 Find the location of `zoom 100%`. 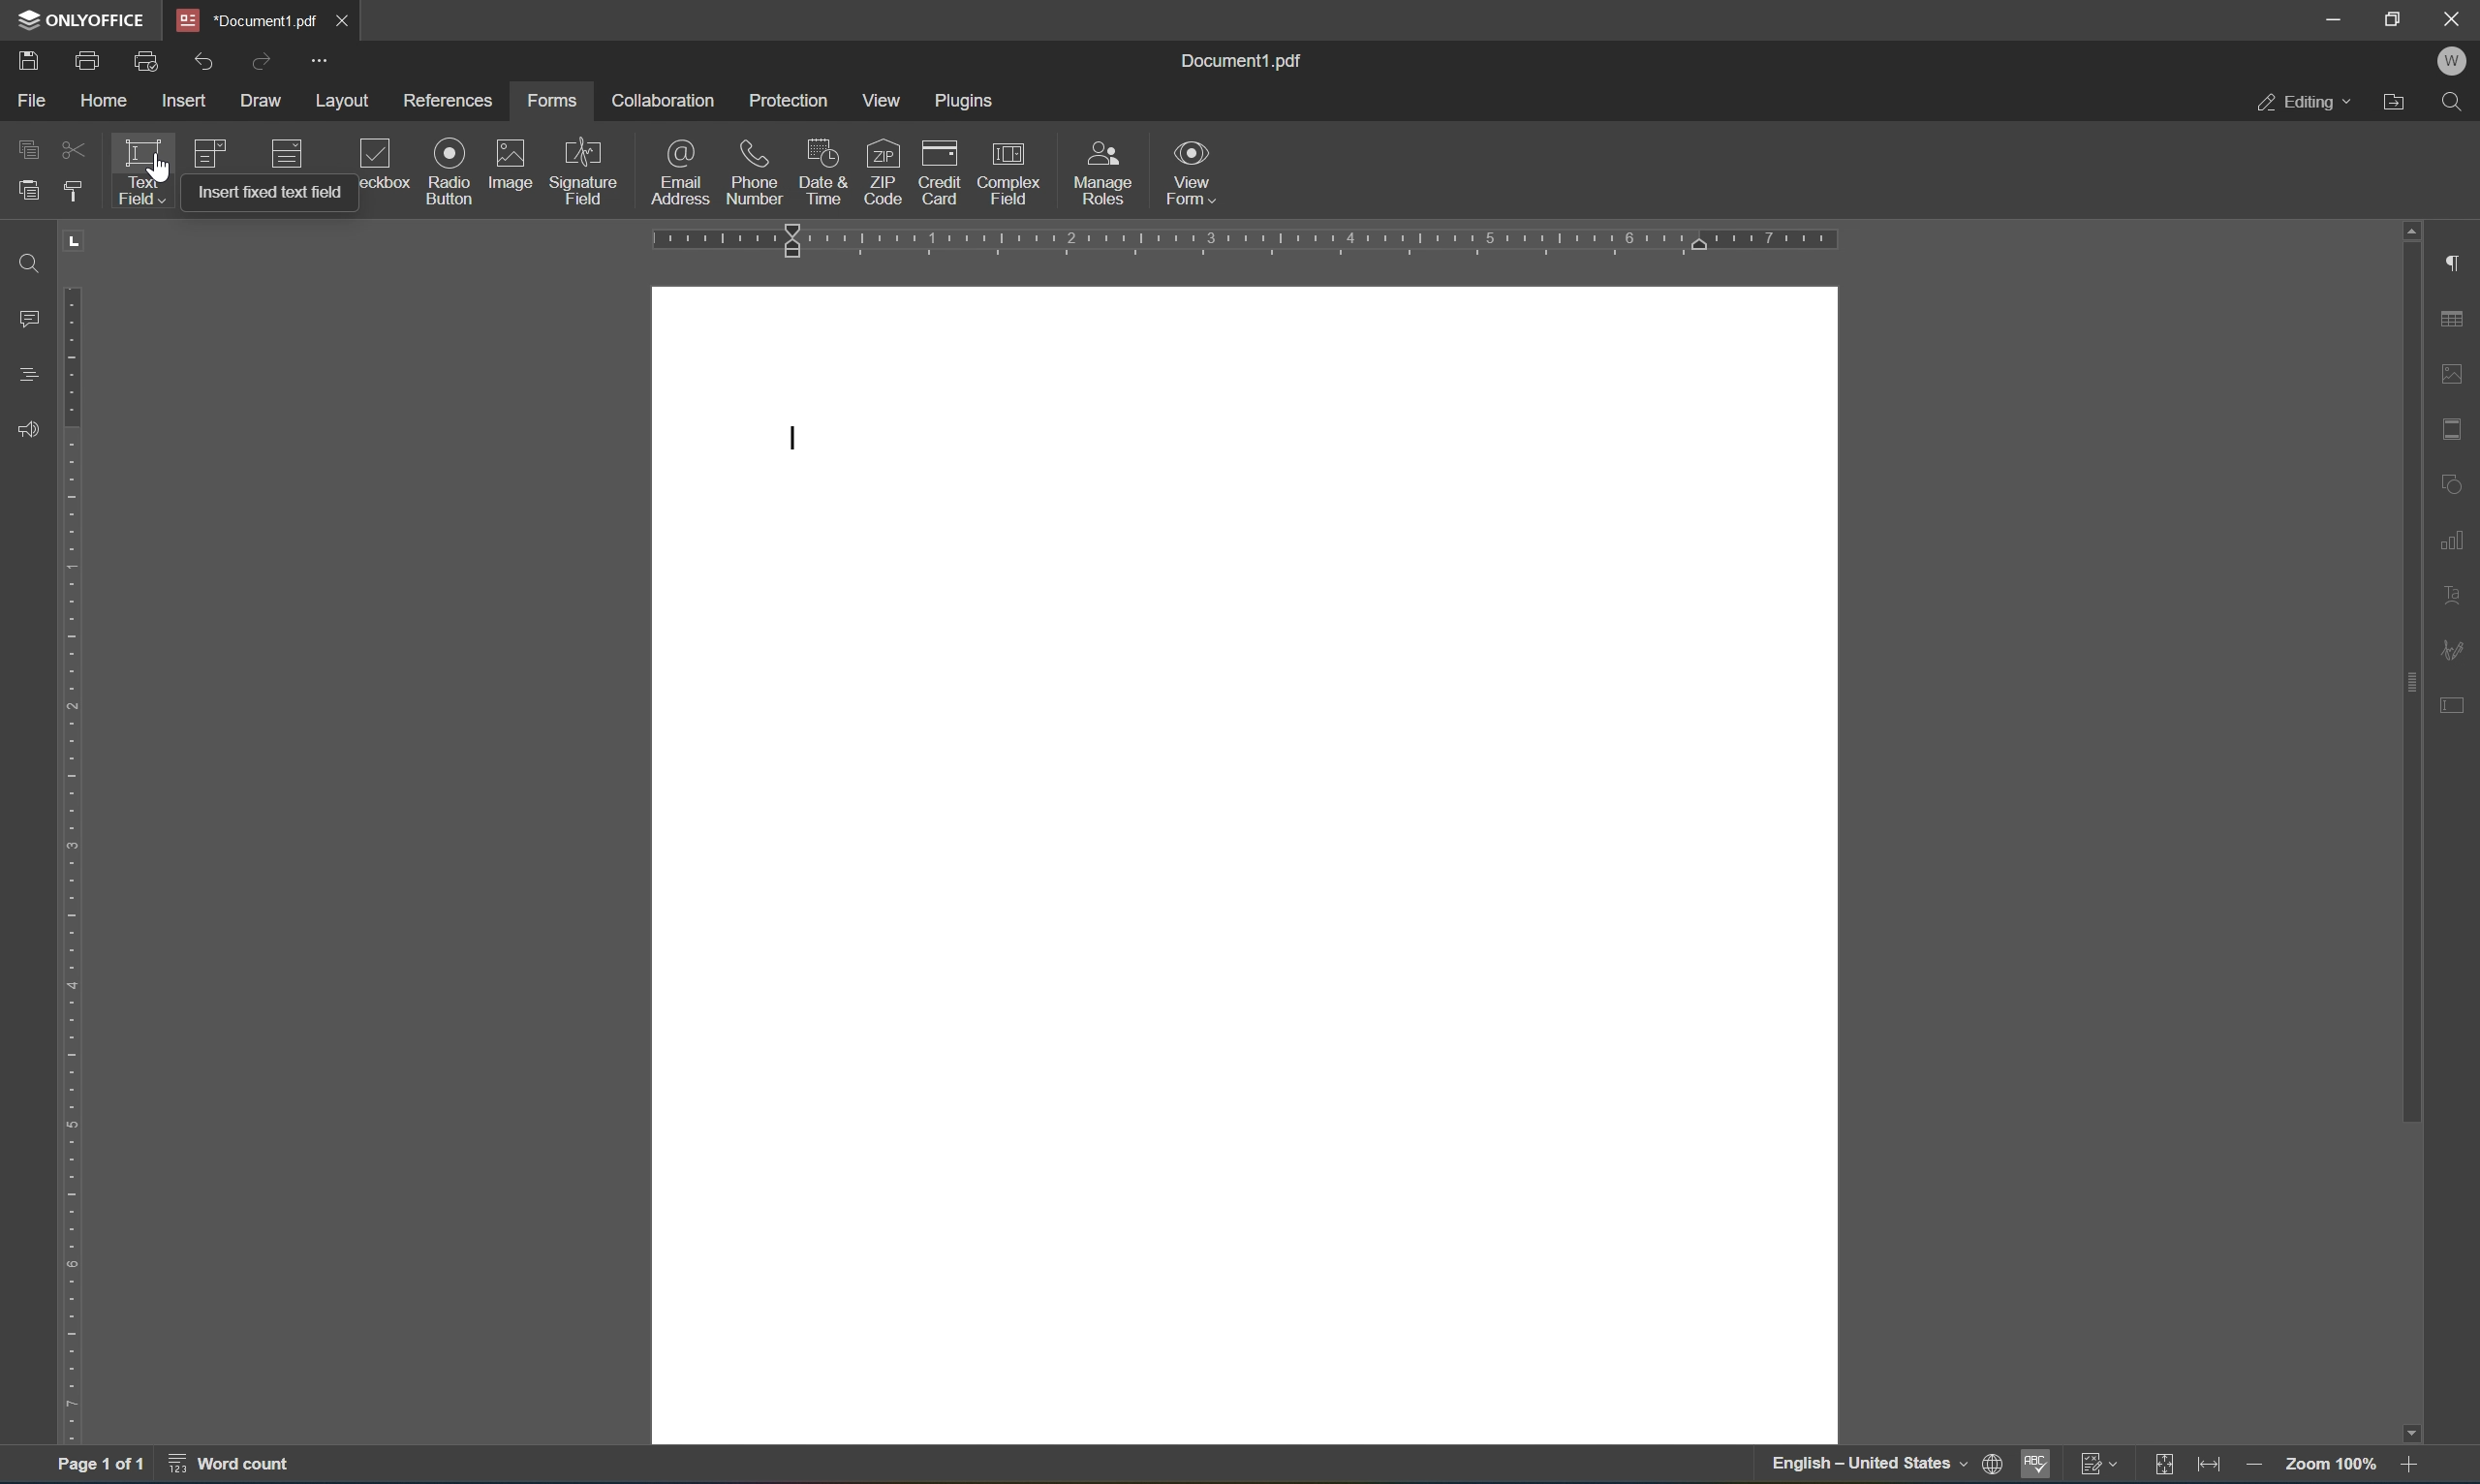

zoom 100% is located at coordinates (2328, 1462).